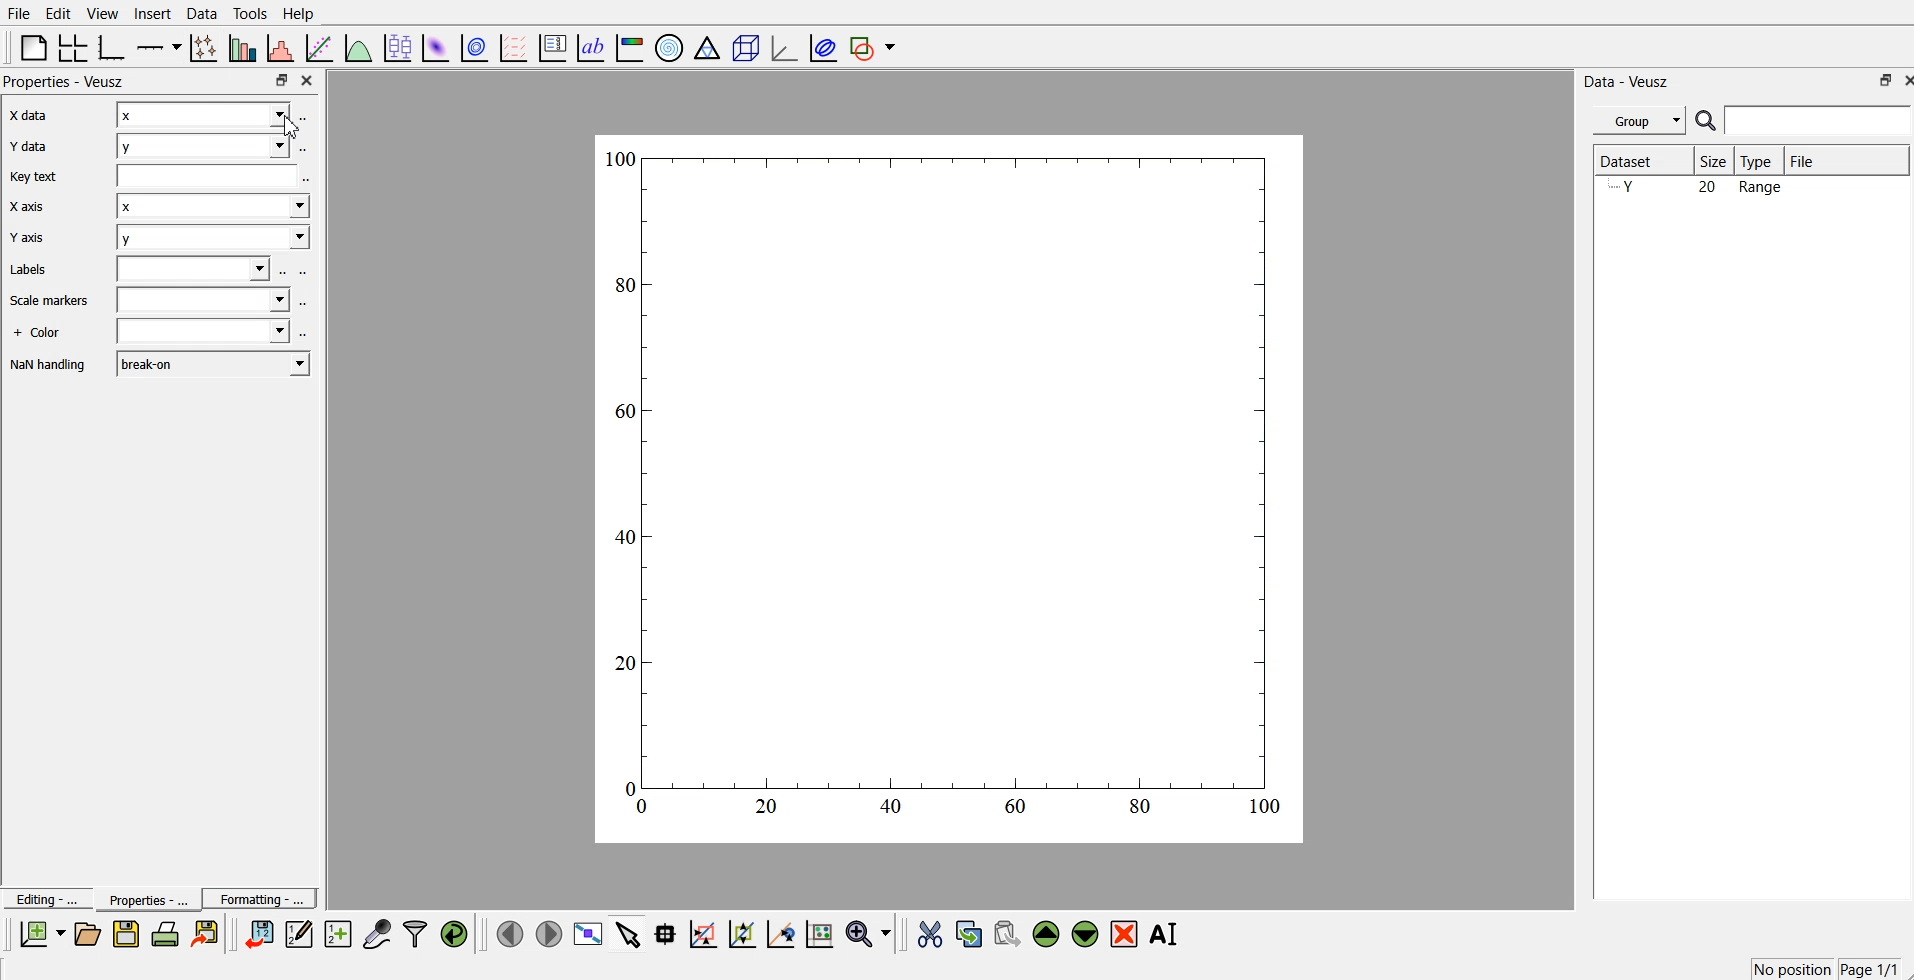  I want to click on Capture remote data, so click(378, 932).